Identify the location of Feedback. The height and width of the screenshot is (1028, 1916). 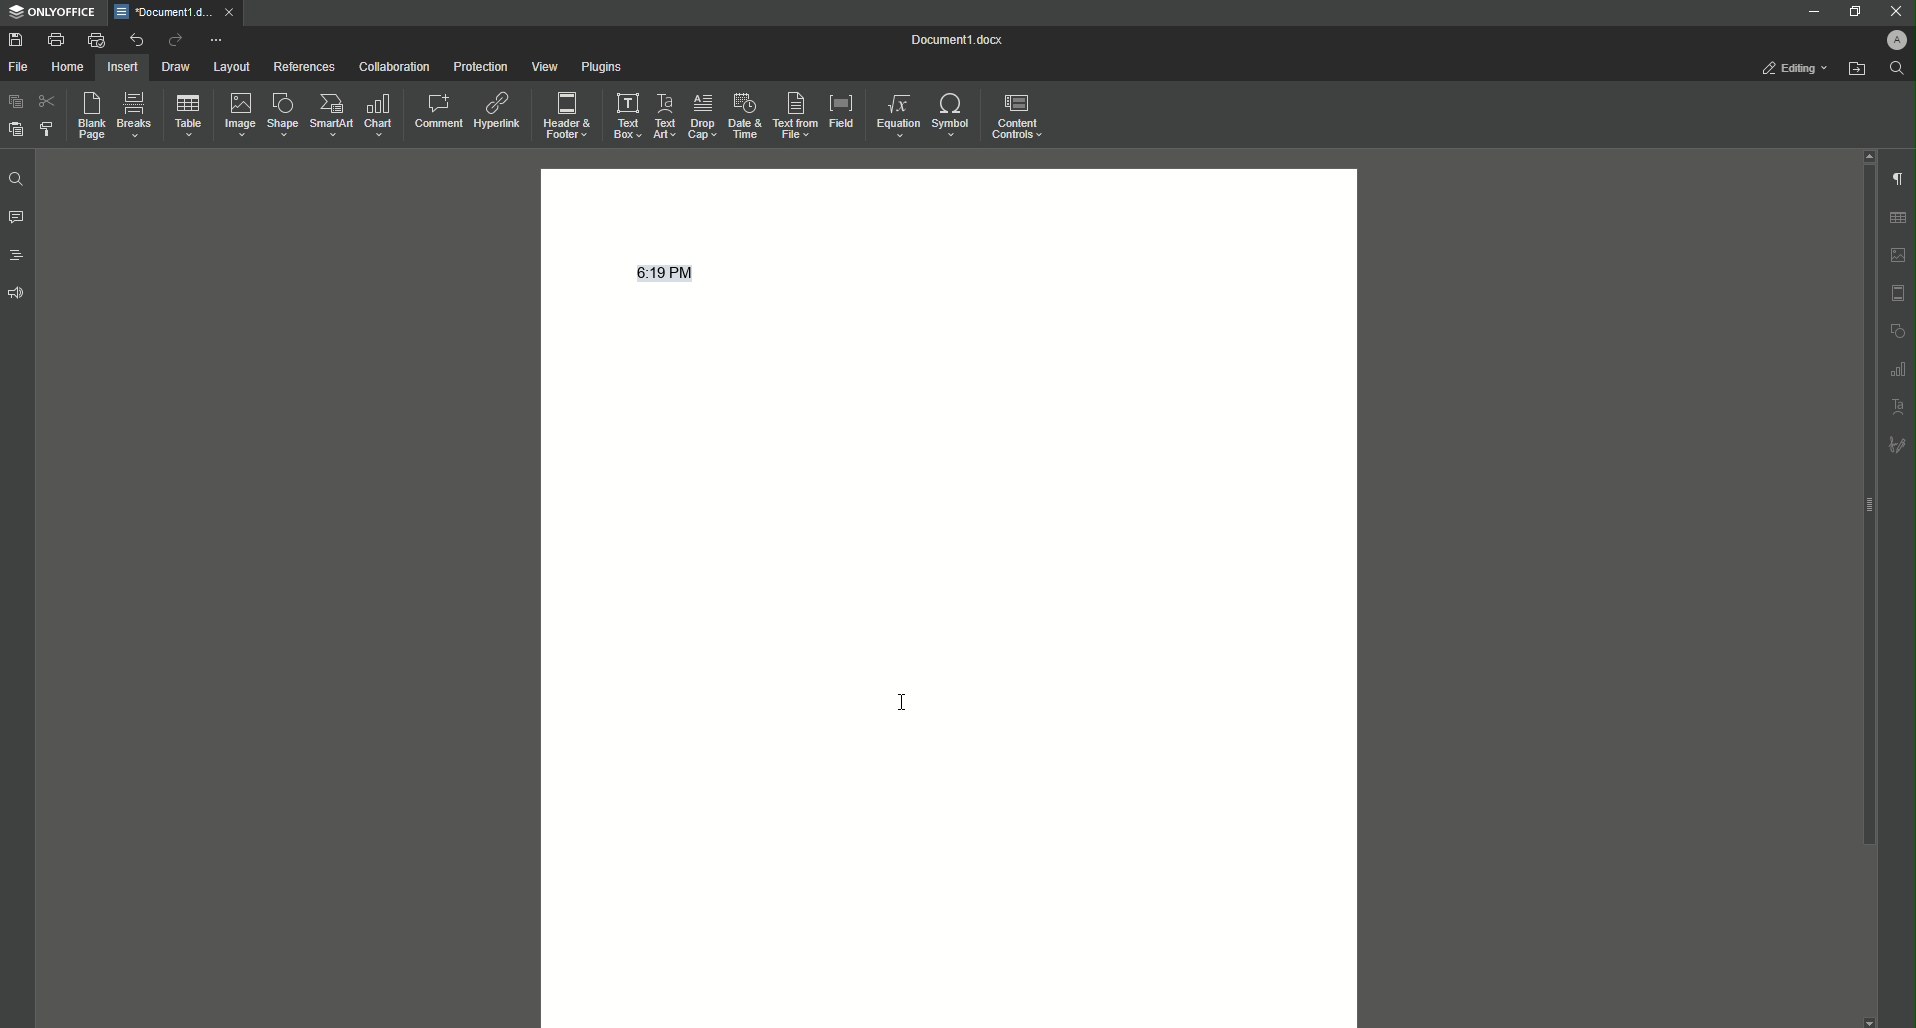
(18, 293).